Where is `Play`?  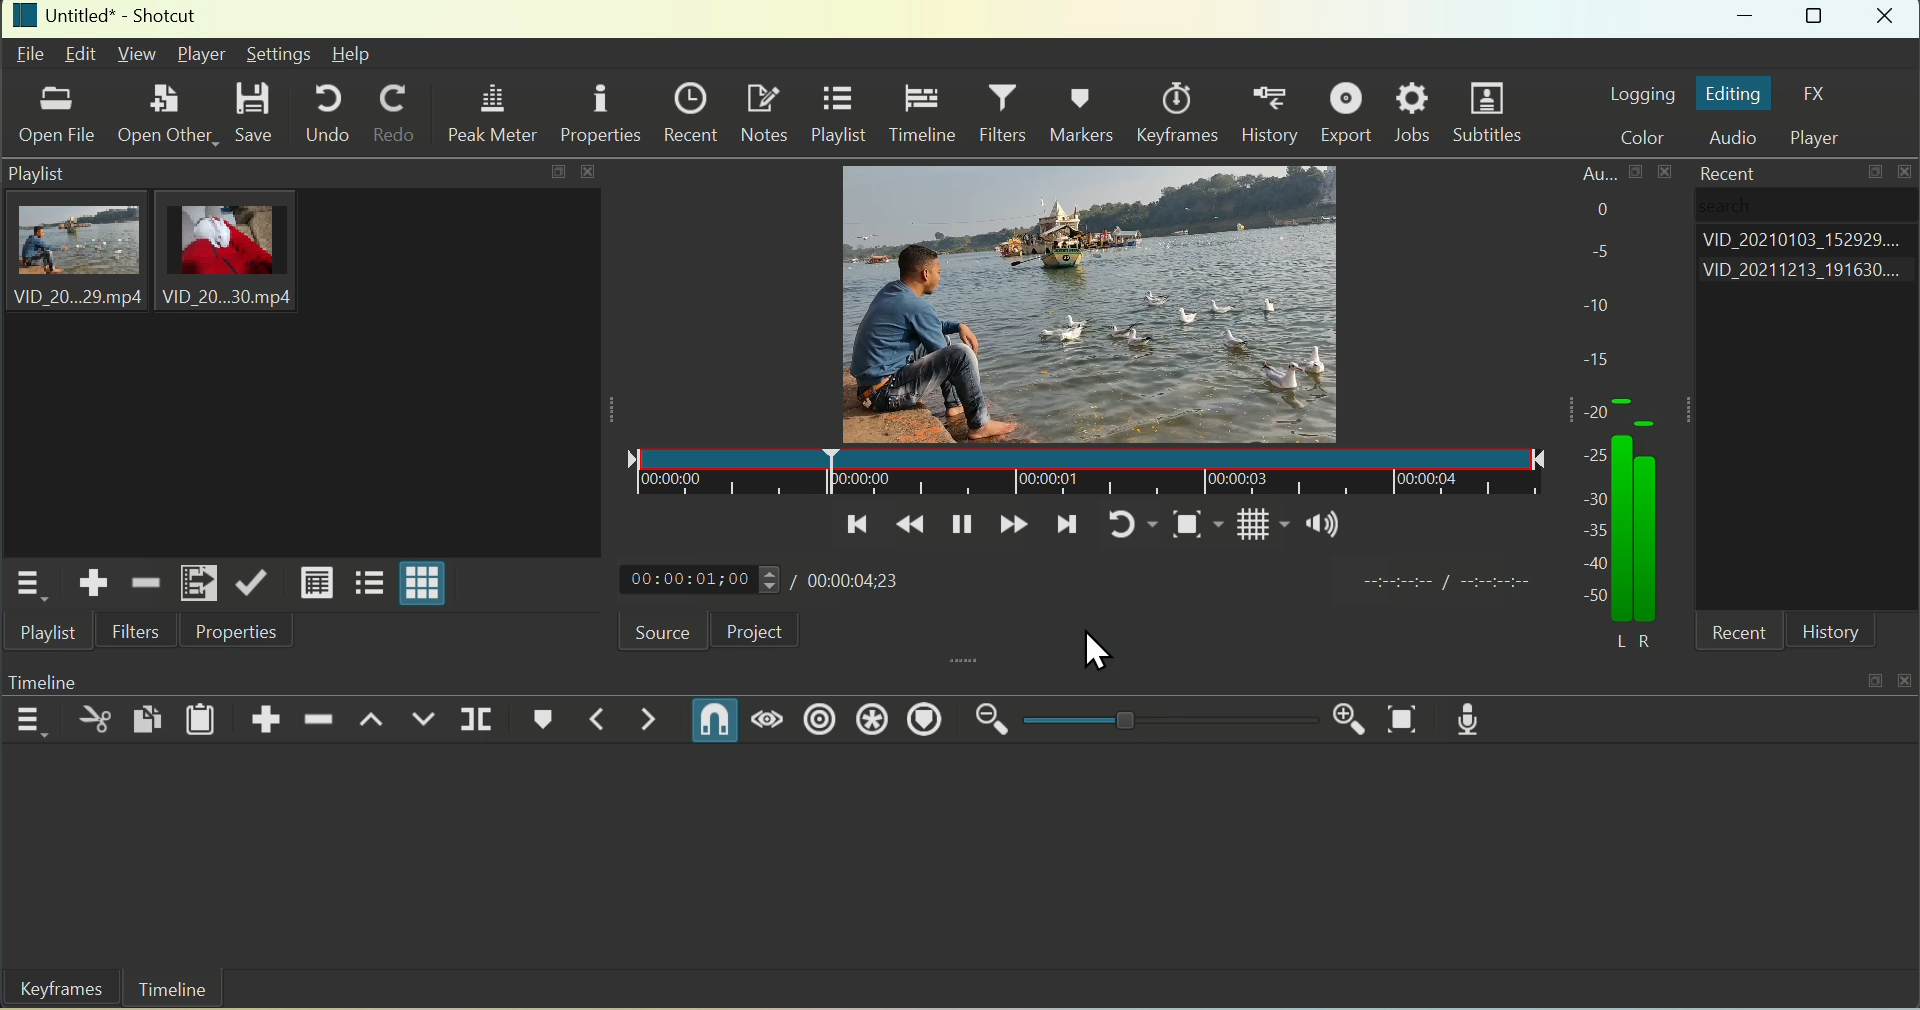 Play is located at coordinates (960, 524).